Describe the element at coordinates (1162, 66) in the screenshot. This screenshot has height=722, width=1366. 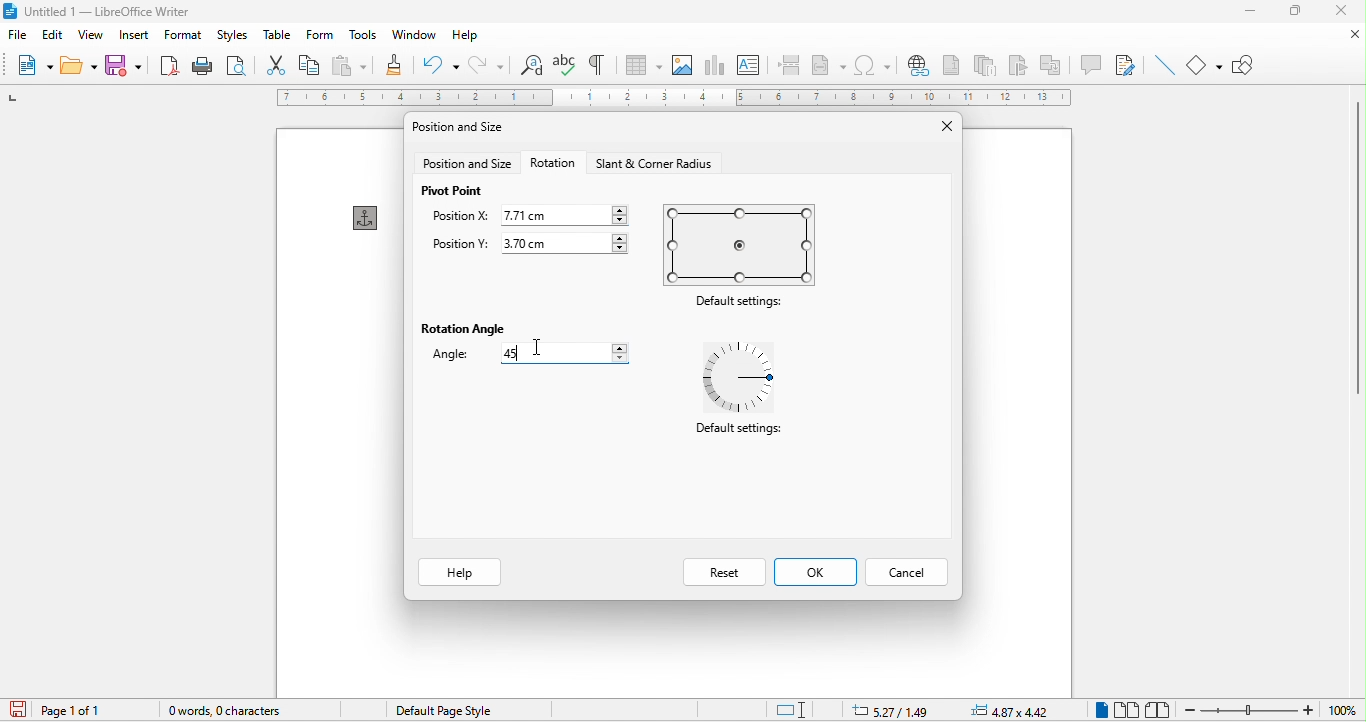
I see `insert line` at that location.